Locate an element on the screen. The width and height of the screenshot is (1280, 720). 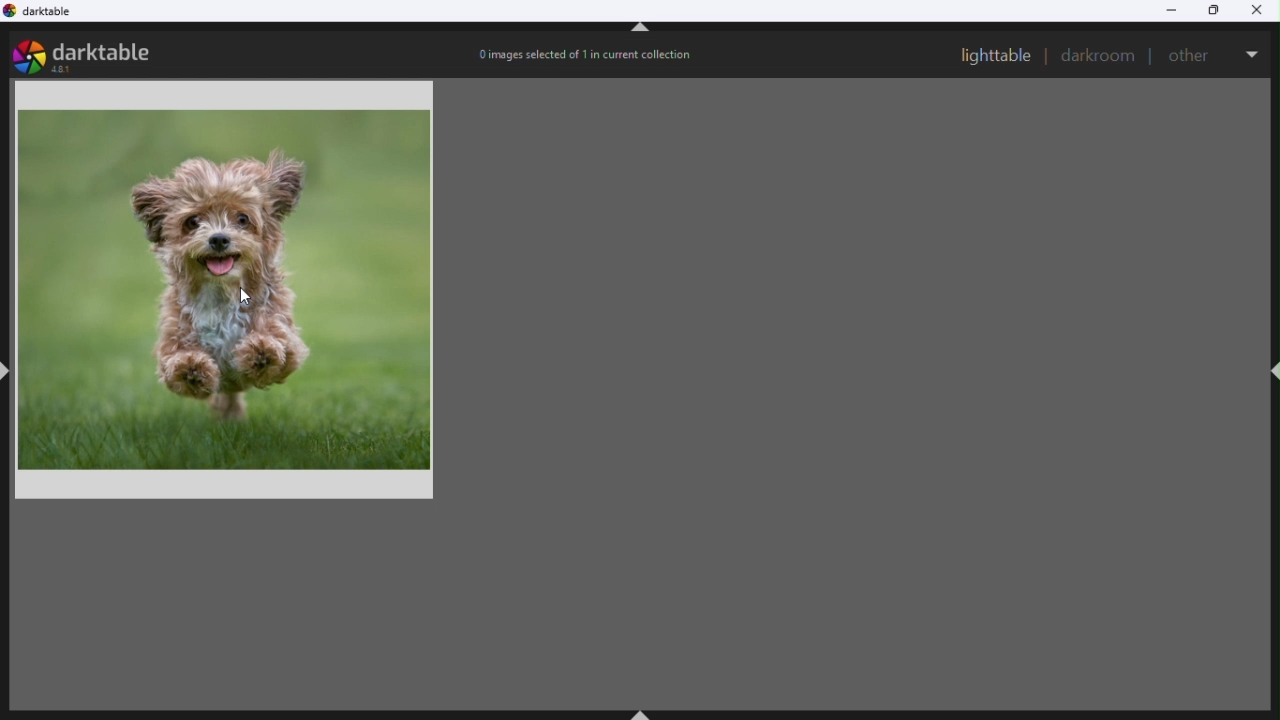
shift+ctrl+l is located at coordinates (8, 369).